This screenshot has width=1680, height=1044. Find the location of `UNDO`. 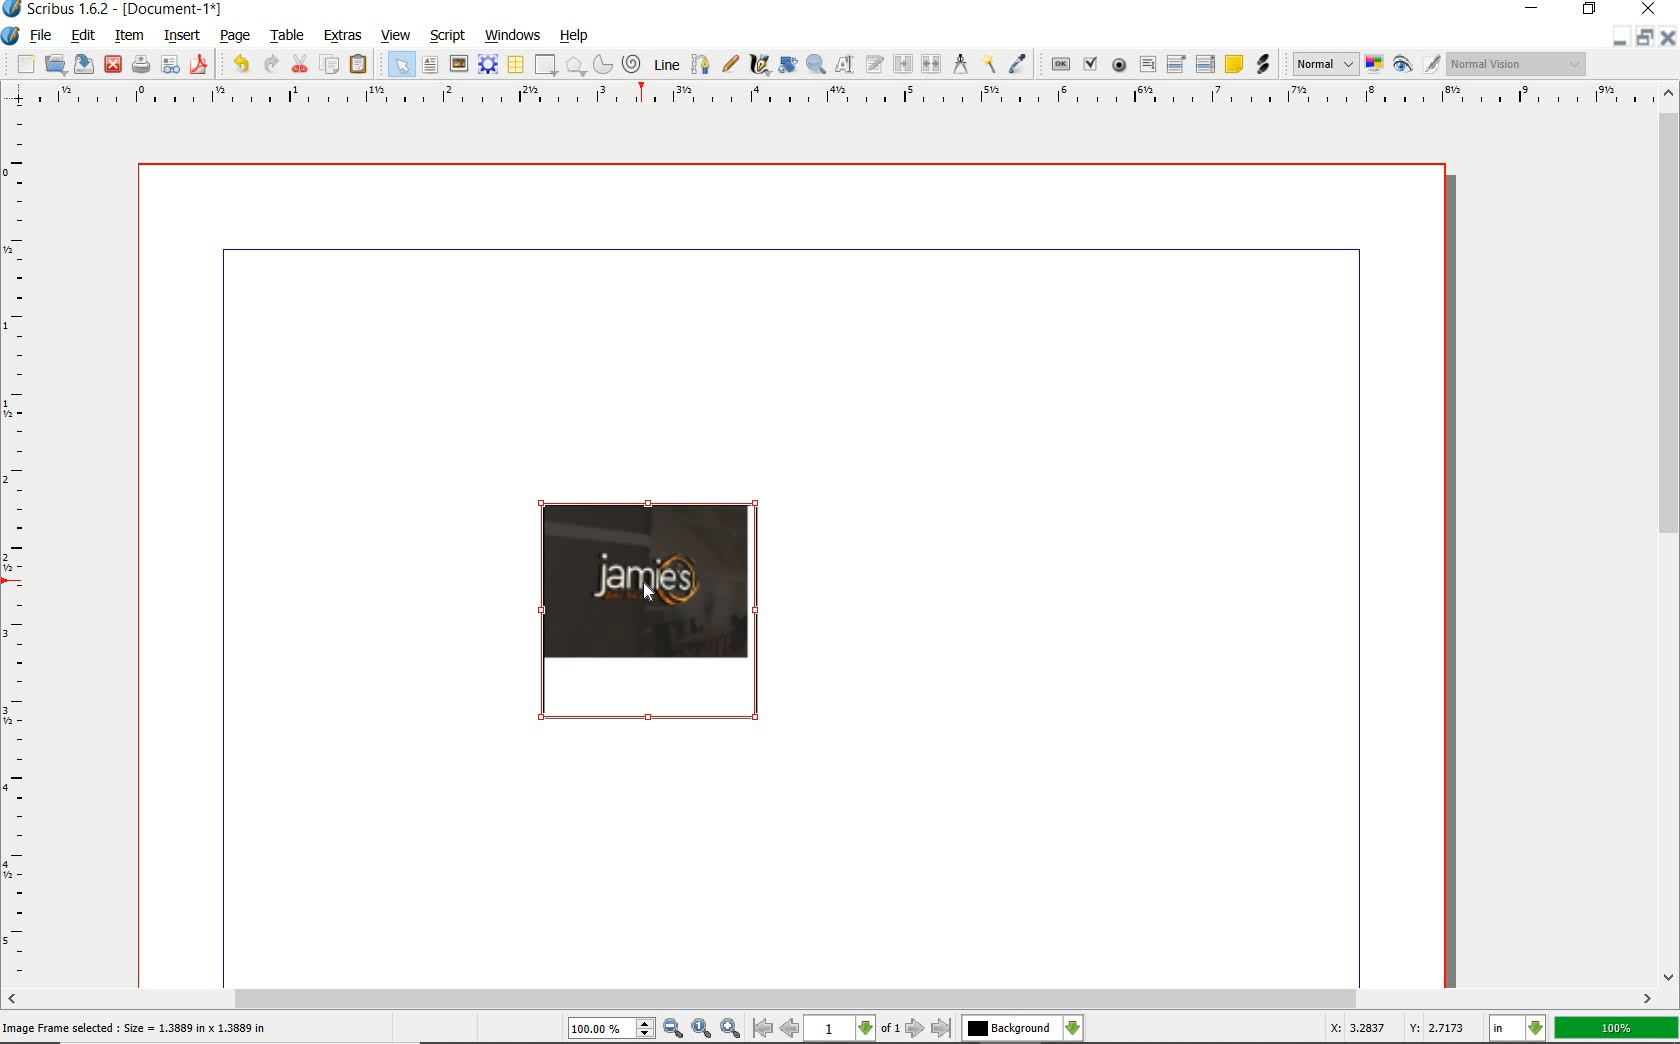

UNDO is located at coordinates (269, 65).